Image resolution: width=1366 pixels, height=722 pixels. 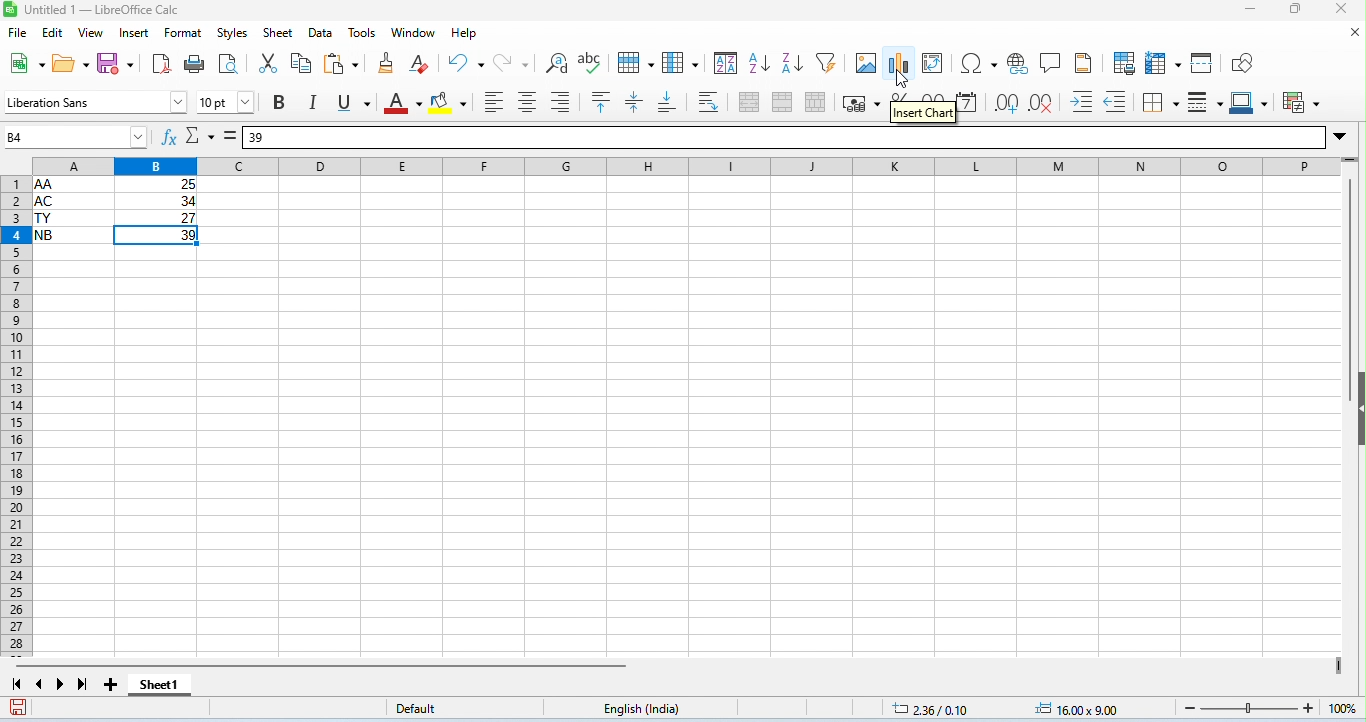 What do you see at coordinates (668, 103) in the screenshot?
I see `align to bottom` at bounding box center [668, 103].